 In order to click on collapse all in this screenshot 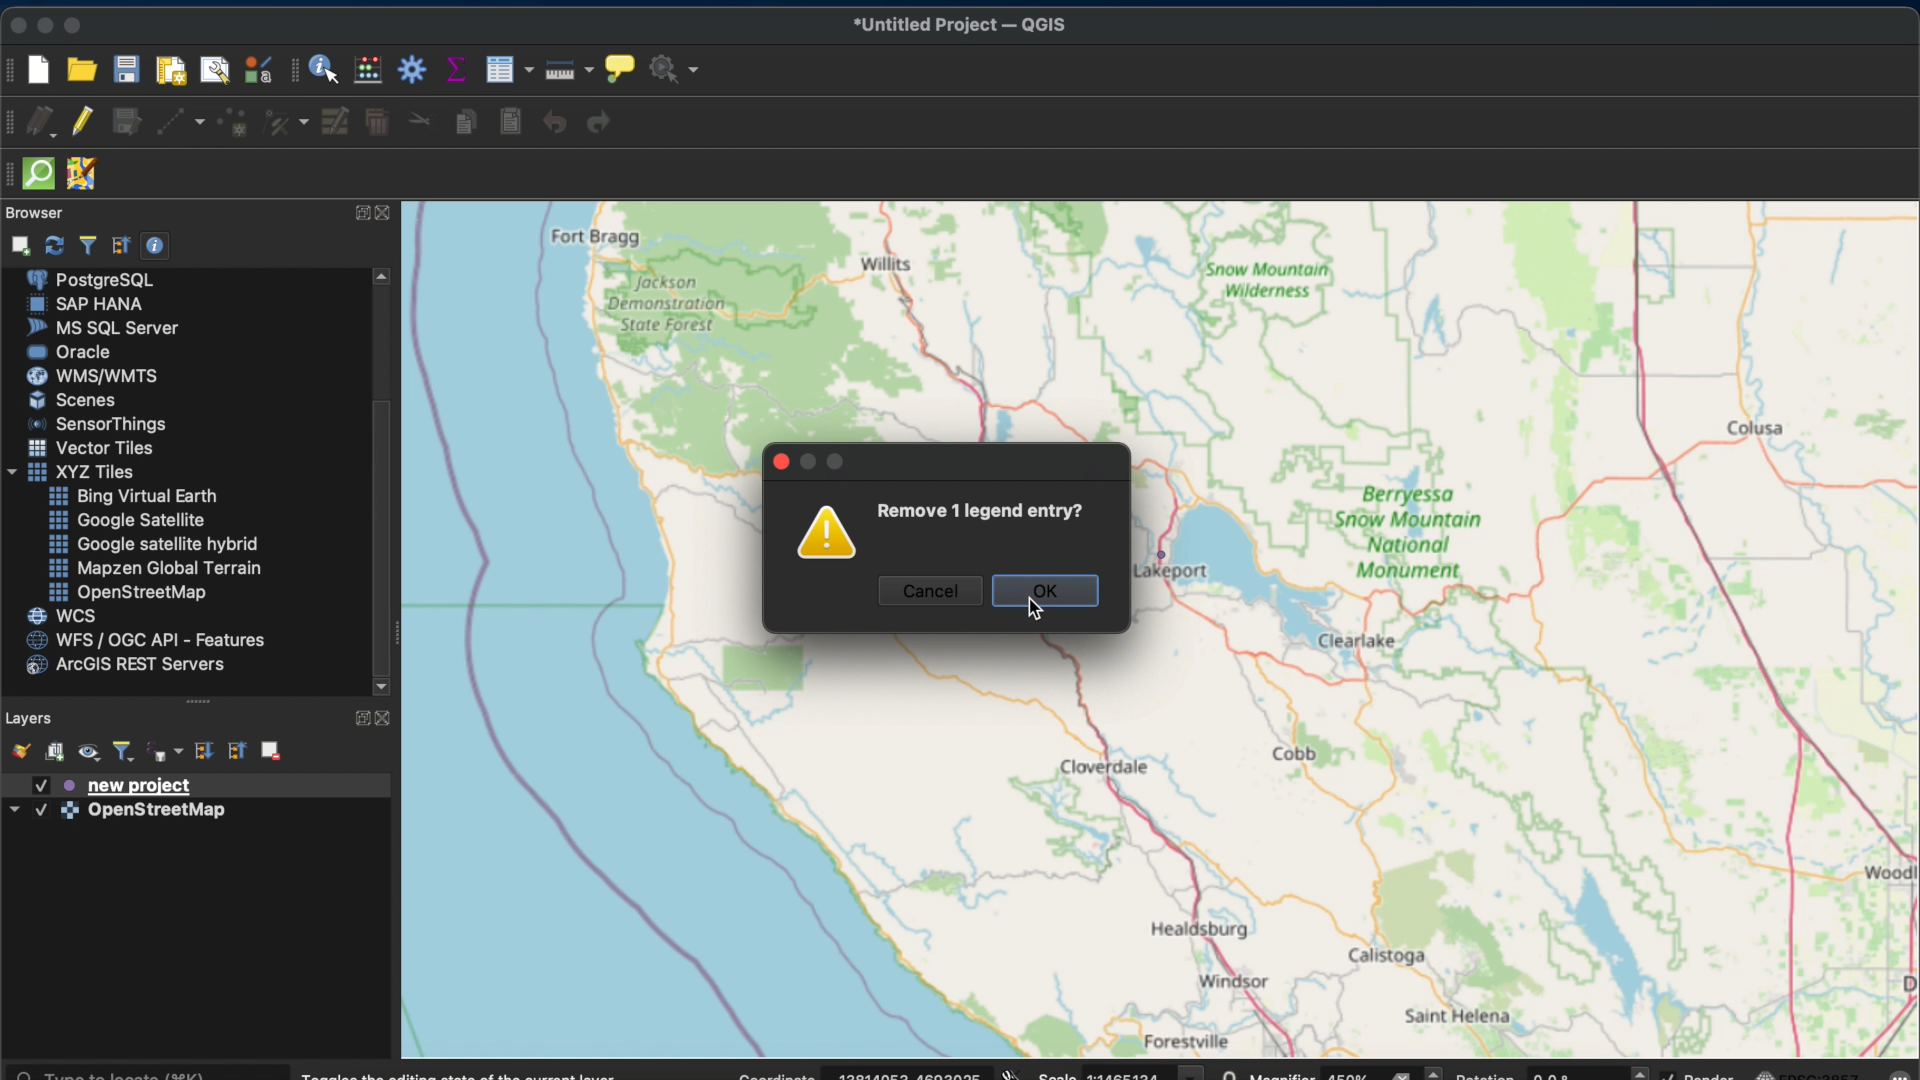, I will do `click(236, 752)`.